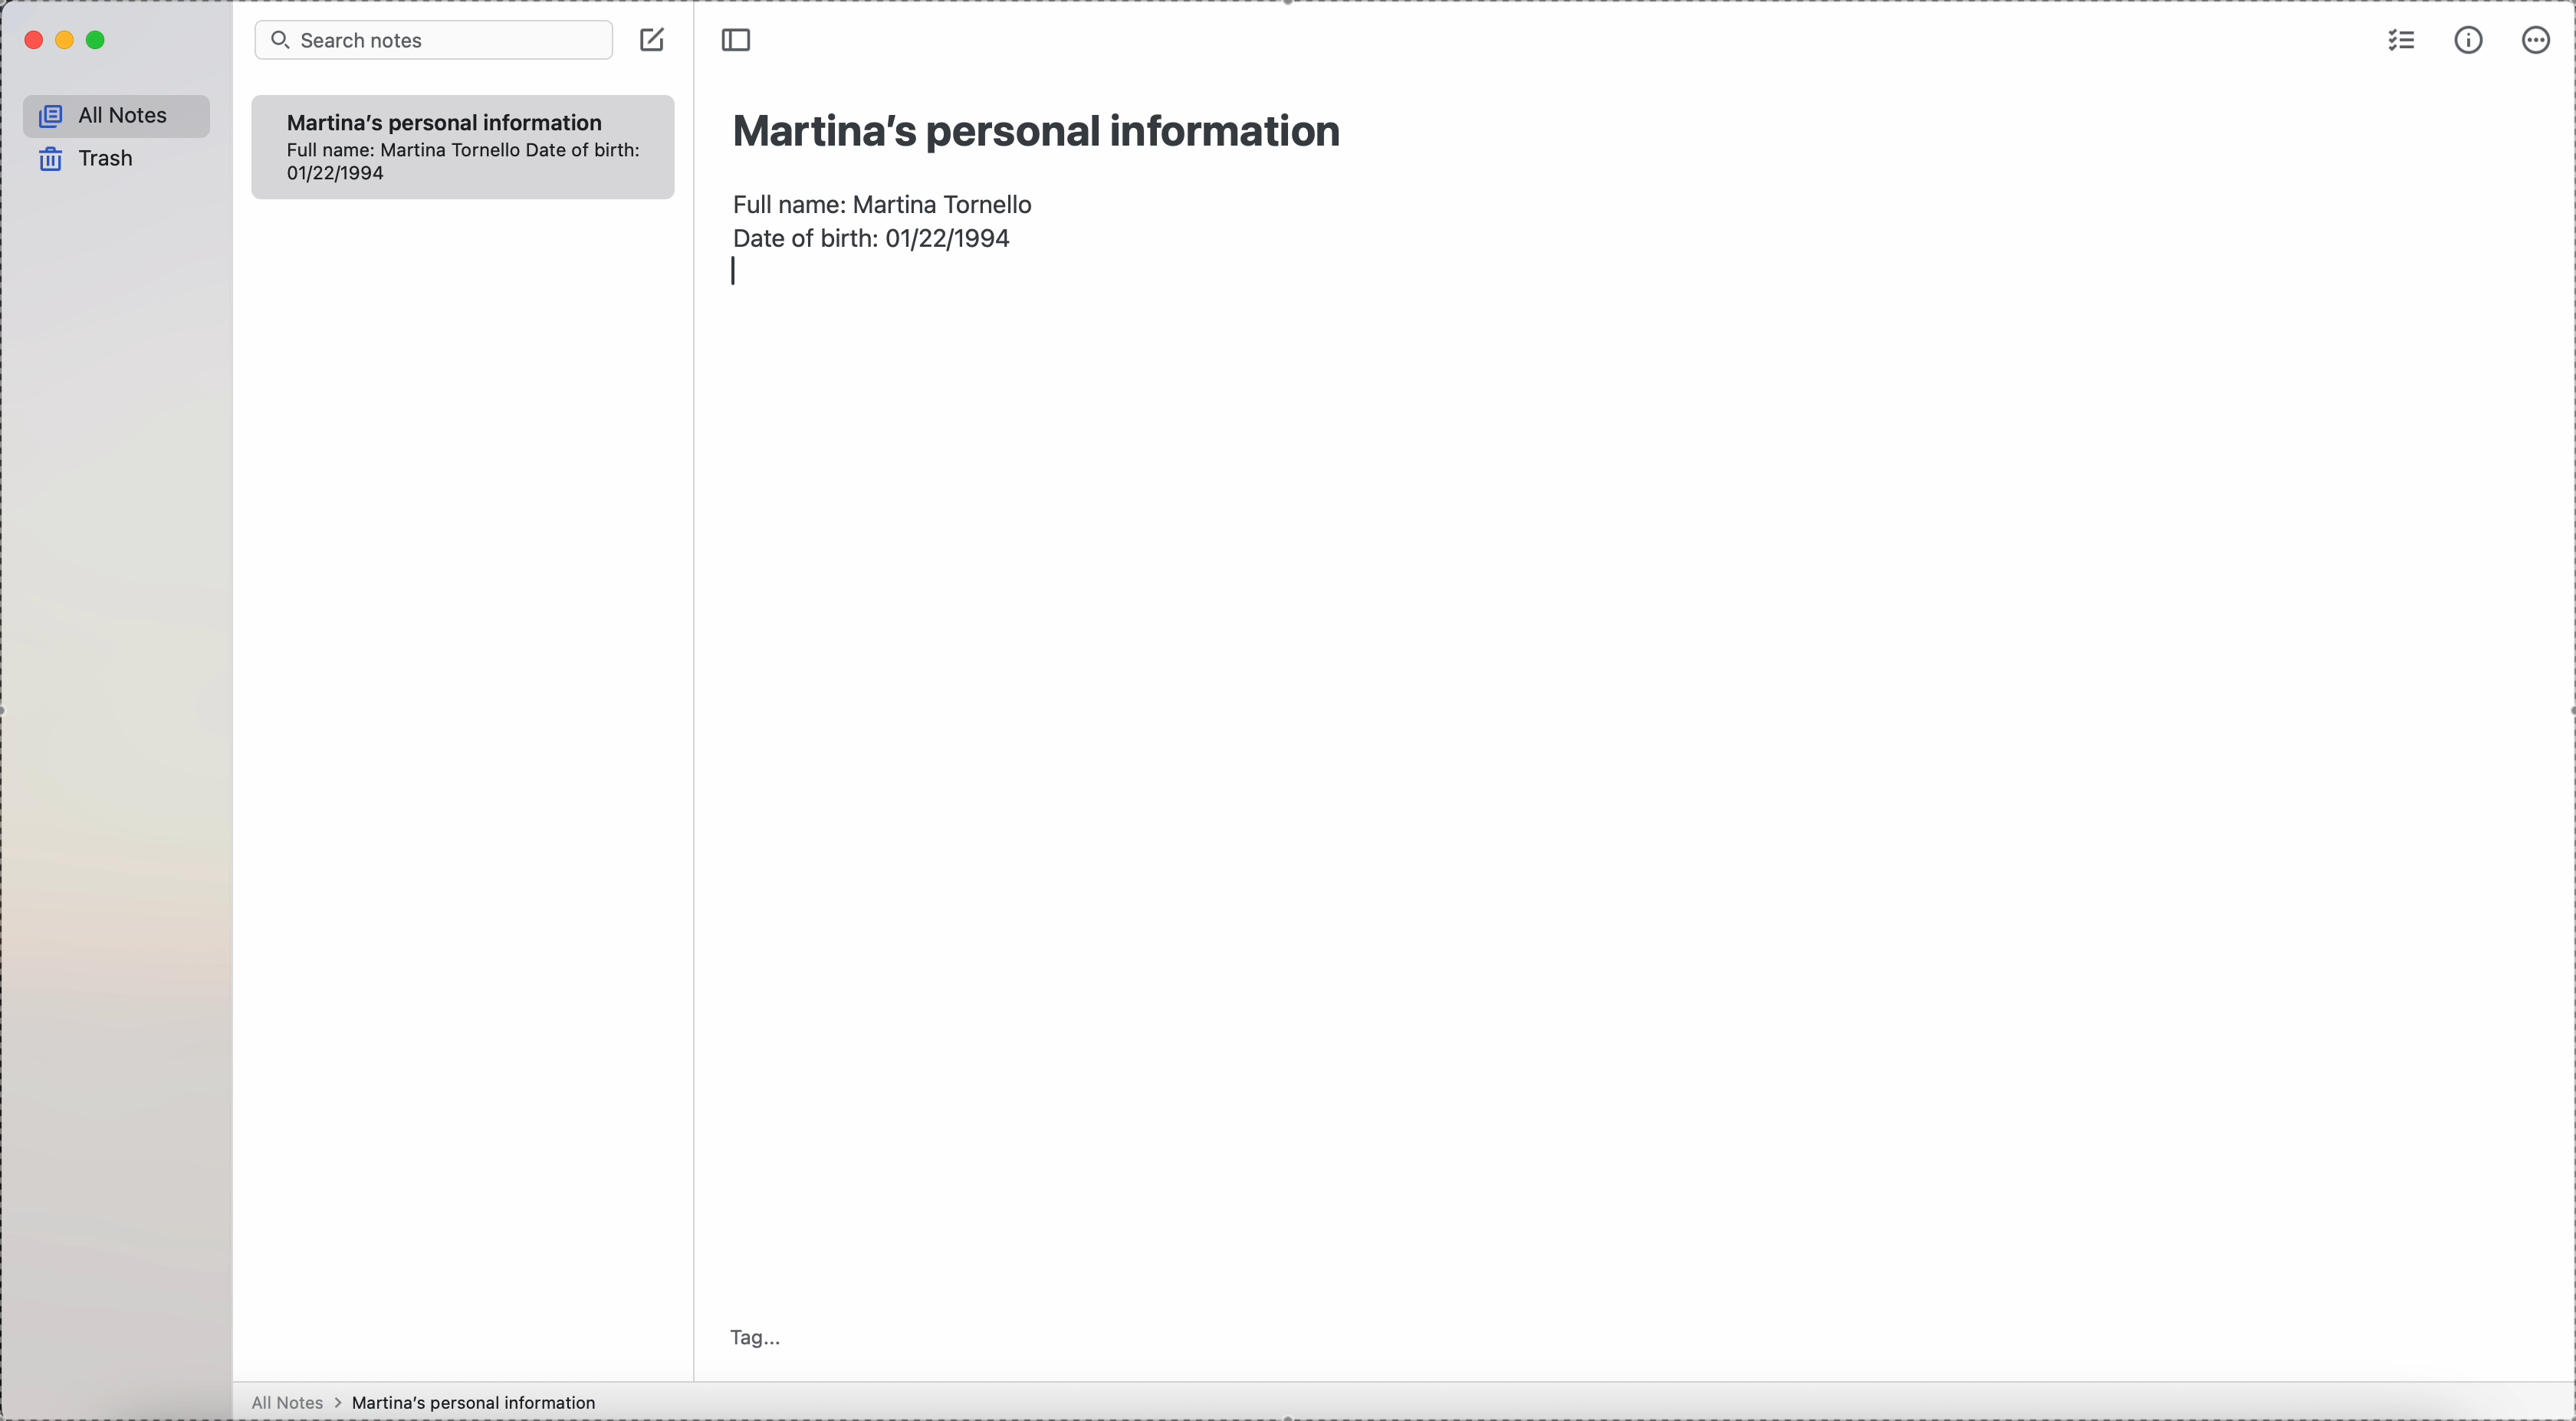 This screenshot has width=2576, height=1421. Describe the element at coordinates (115, 115) in the screenshot. I see `all notes` at that location.